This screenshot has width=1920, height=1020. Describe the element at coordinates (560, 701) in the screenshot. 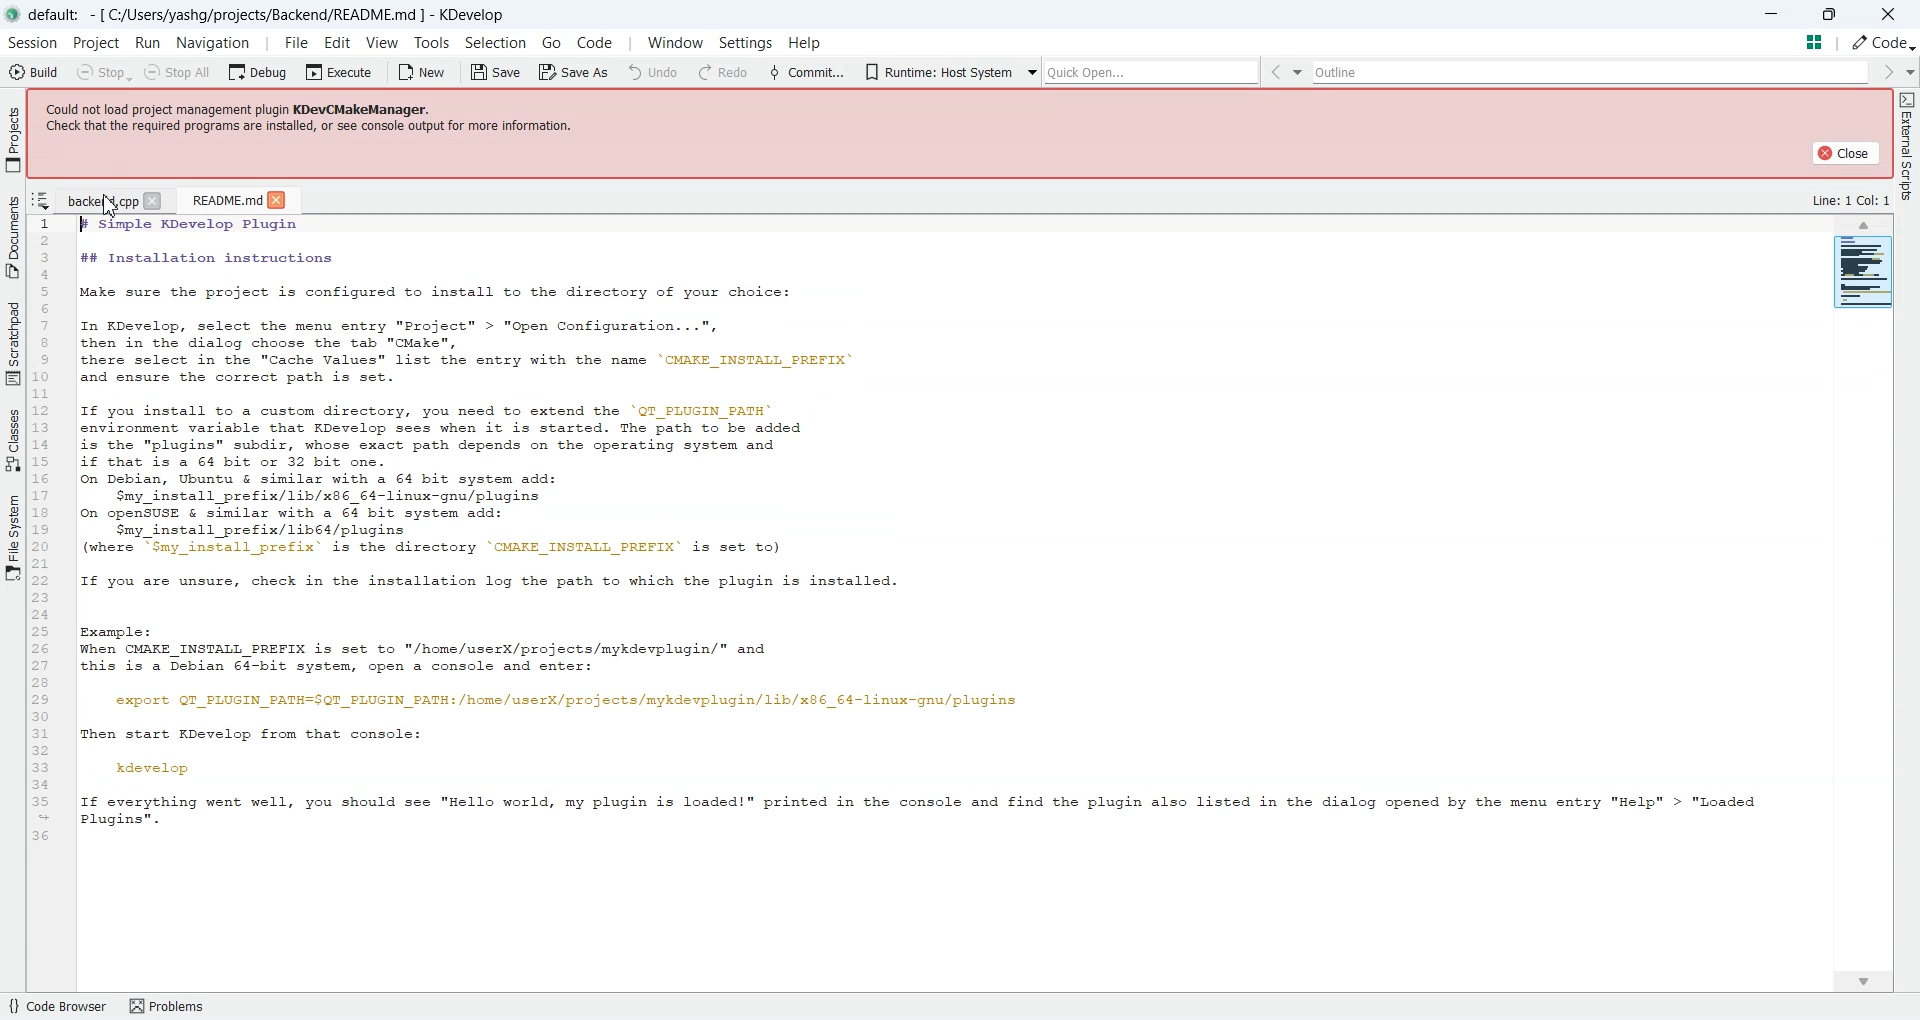

I see `export QT PLUGIN PATH=SQT_ PLUGIN PATH:/home/userX/projects/mykdevplugin/lib/x86_€4-linux-gnu/plugins` at that location.